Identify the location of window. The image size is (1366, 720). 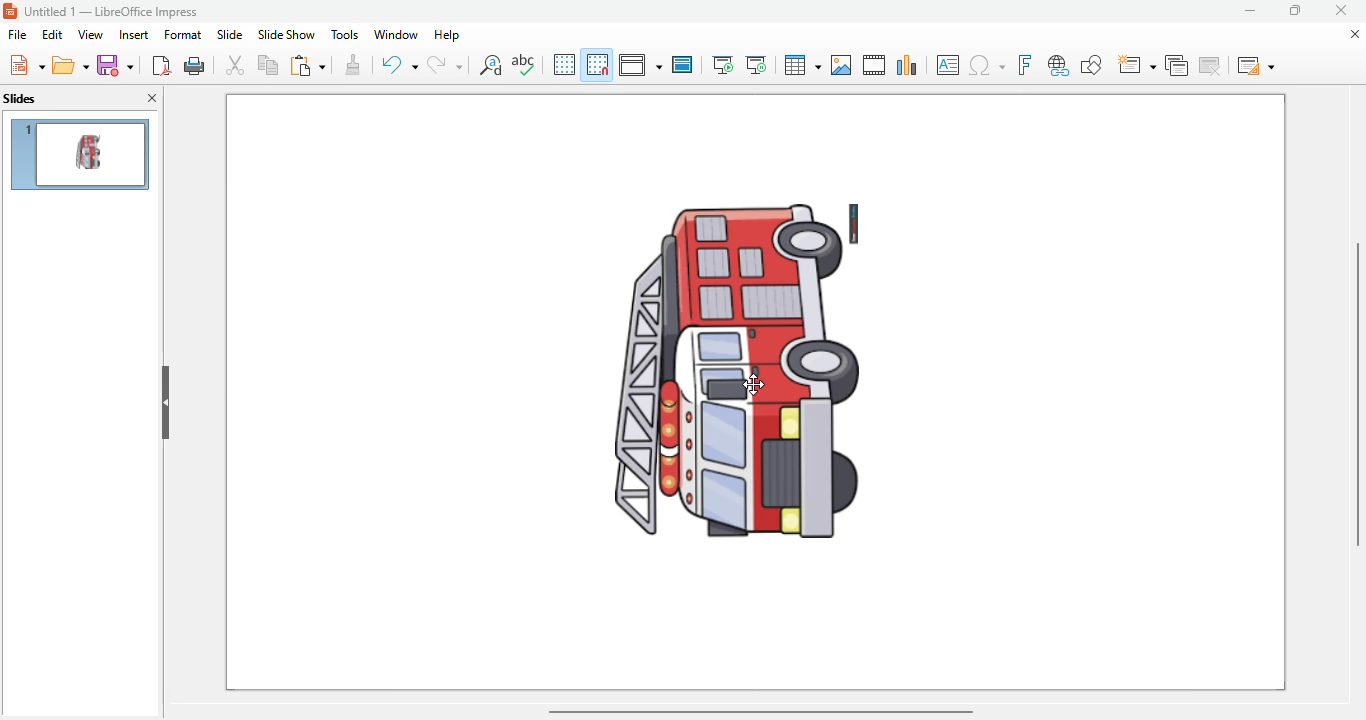
(397, 34).